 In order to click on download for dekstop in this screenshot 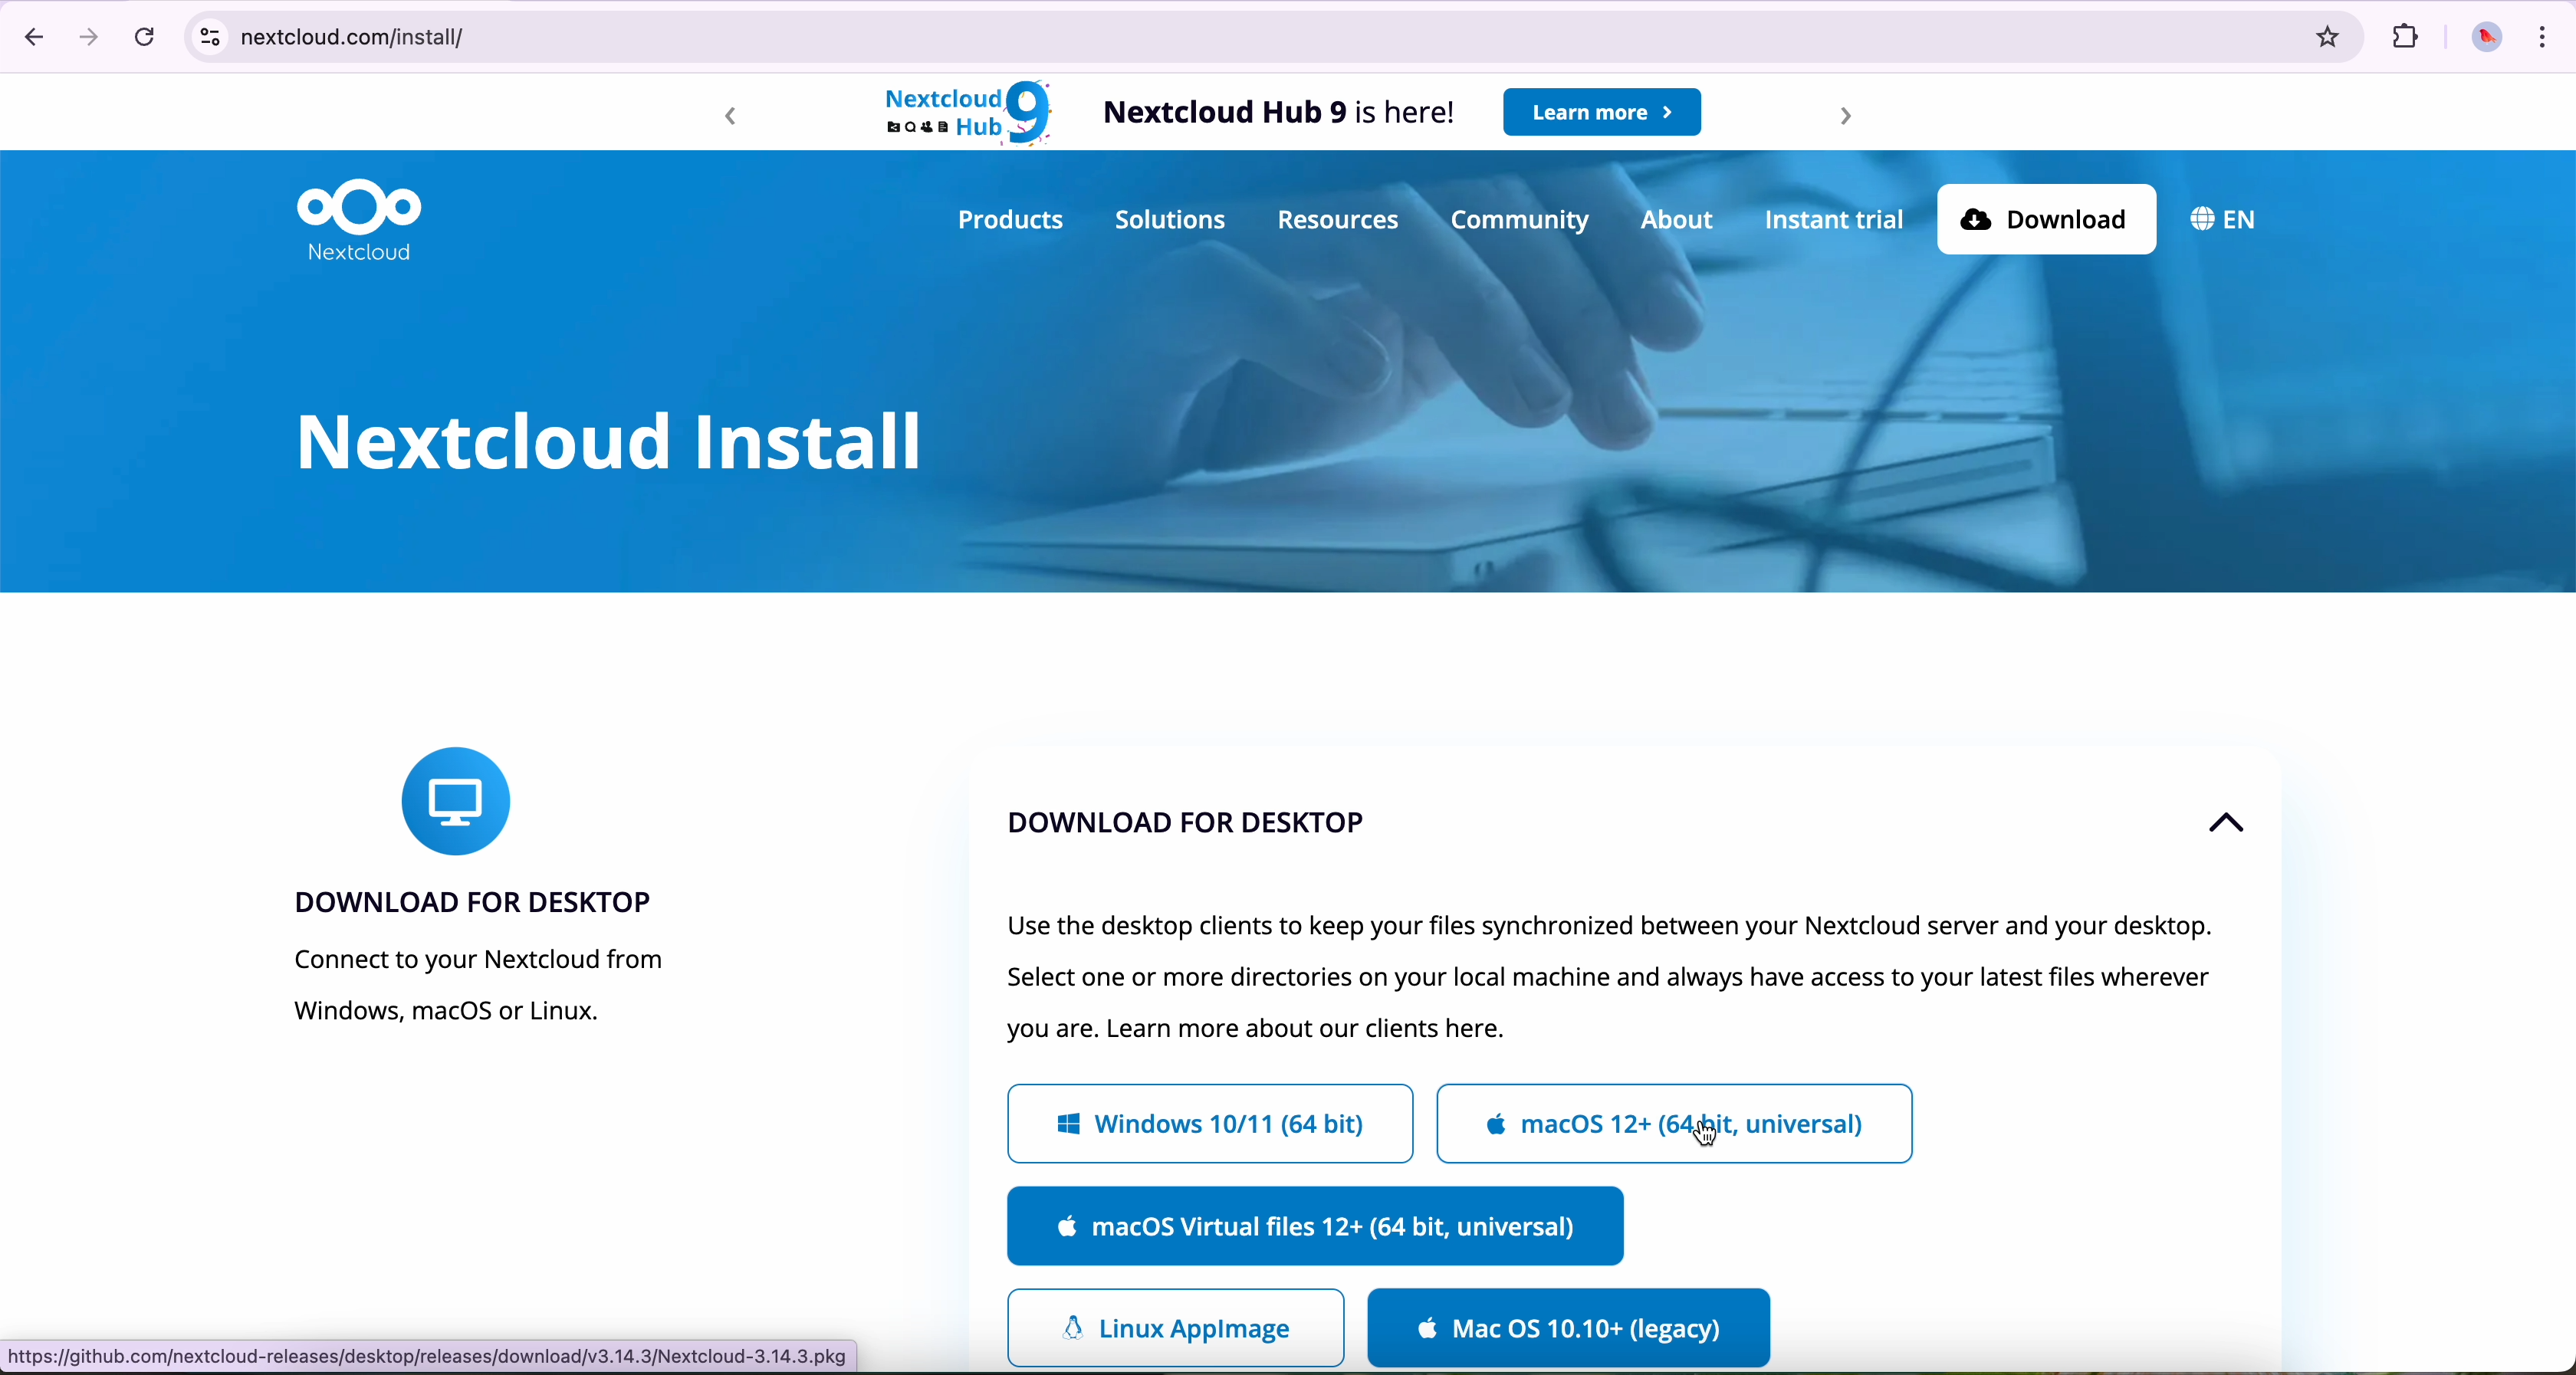, I will do `click(1239, 830)`.